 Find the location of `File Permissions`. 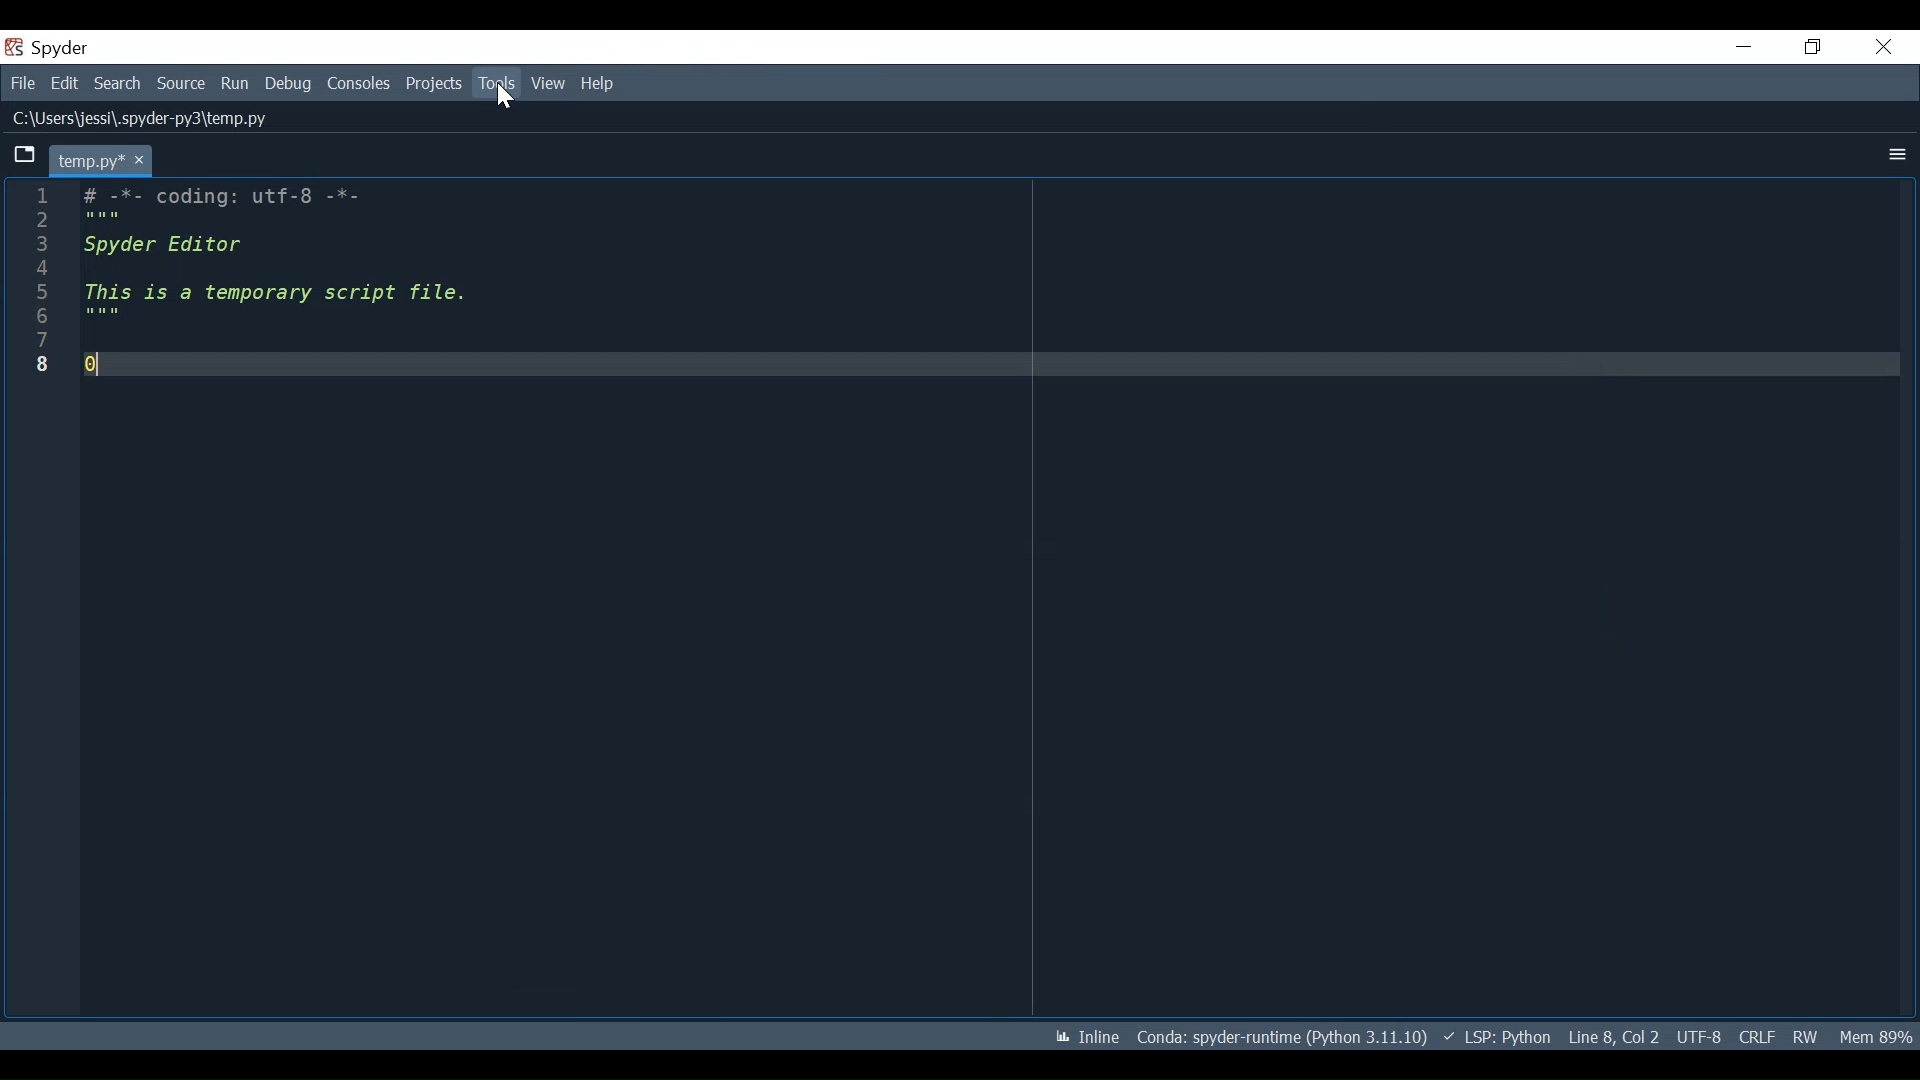

File Permissions is located at coordinates (1809, 1035).